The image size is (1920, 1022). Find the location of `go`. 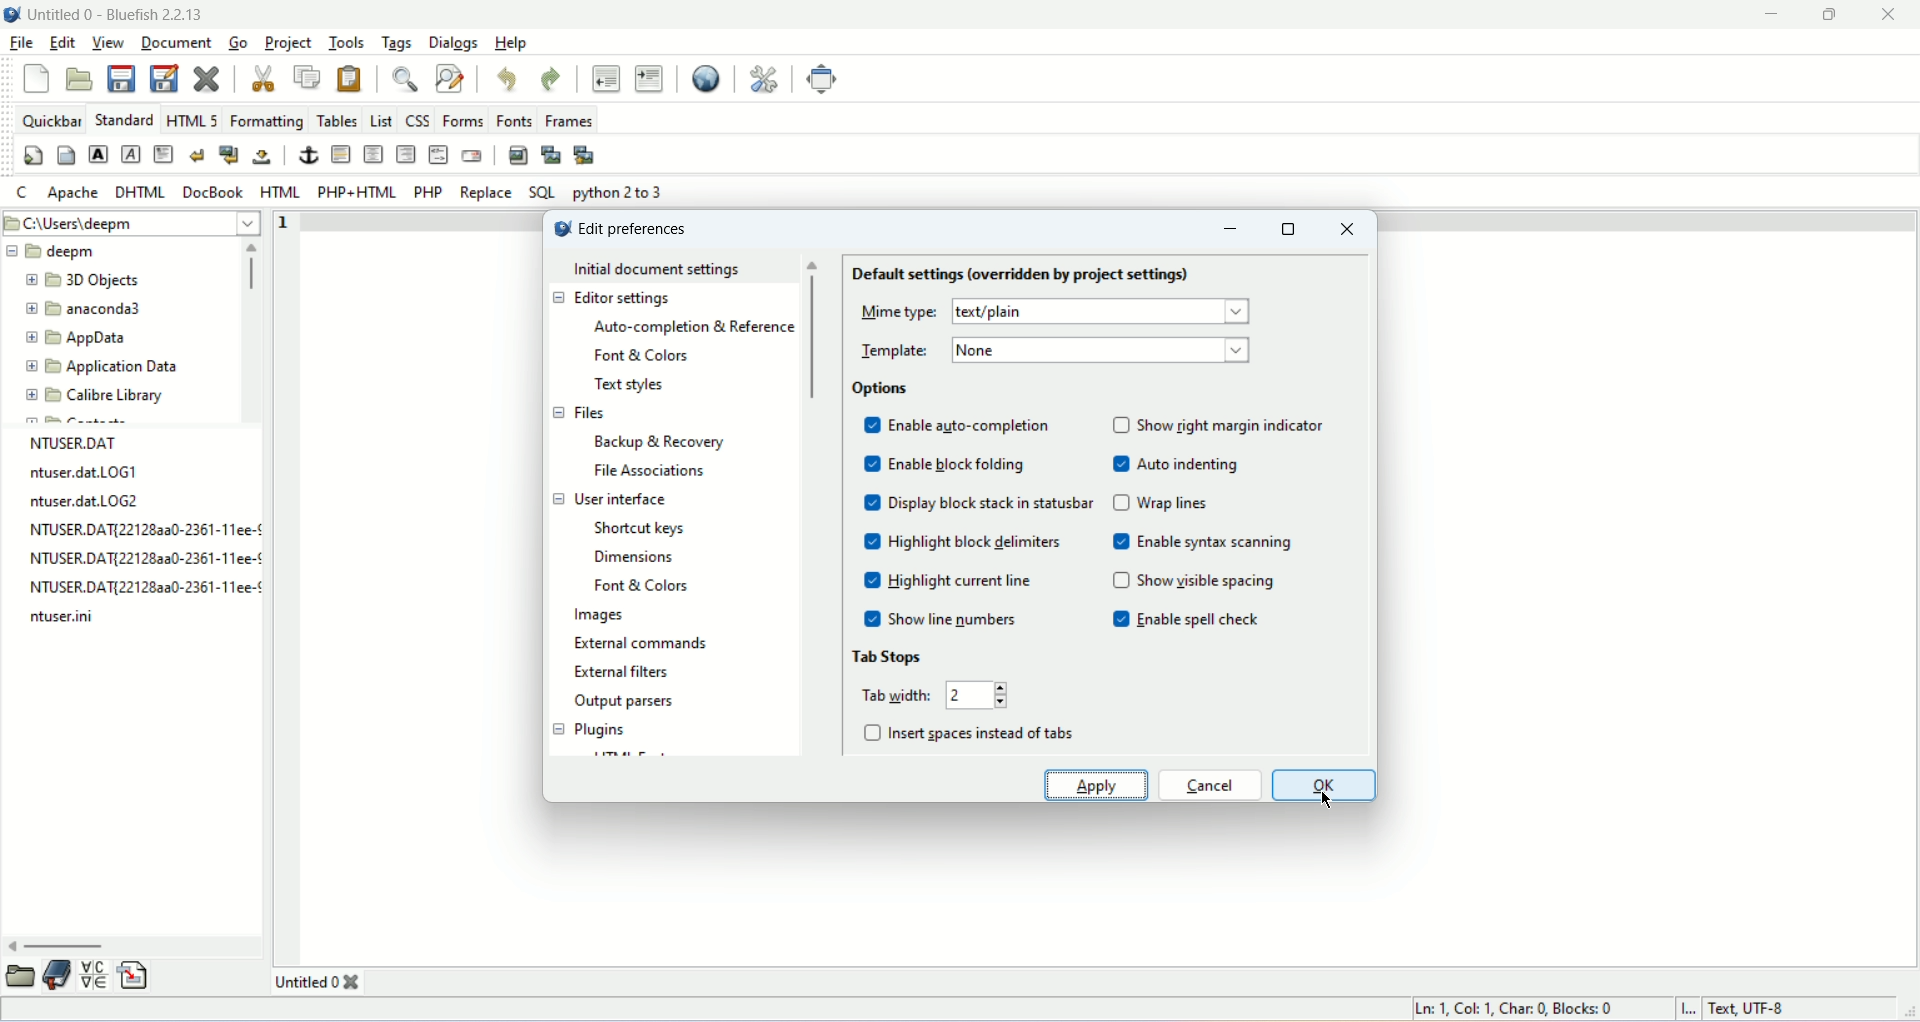

go is located at coordinates (236, 43).